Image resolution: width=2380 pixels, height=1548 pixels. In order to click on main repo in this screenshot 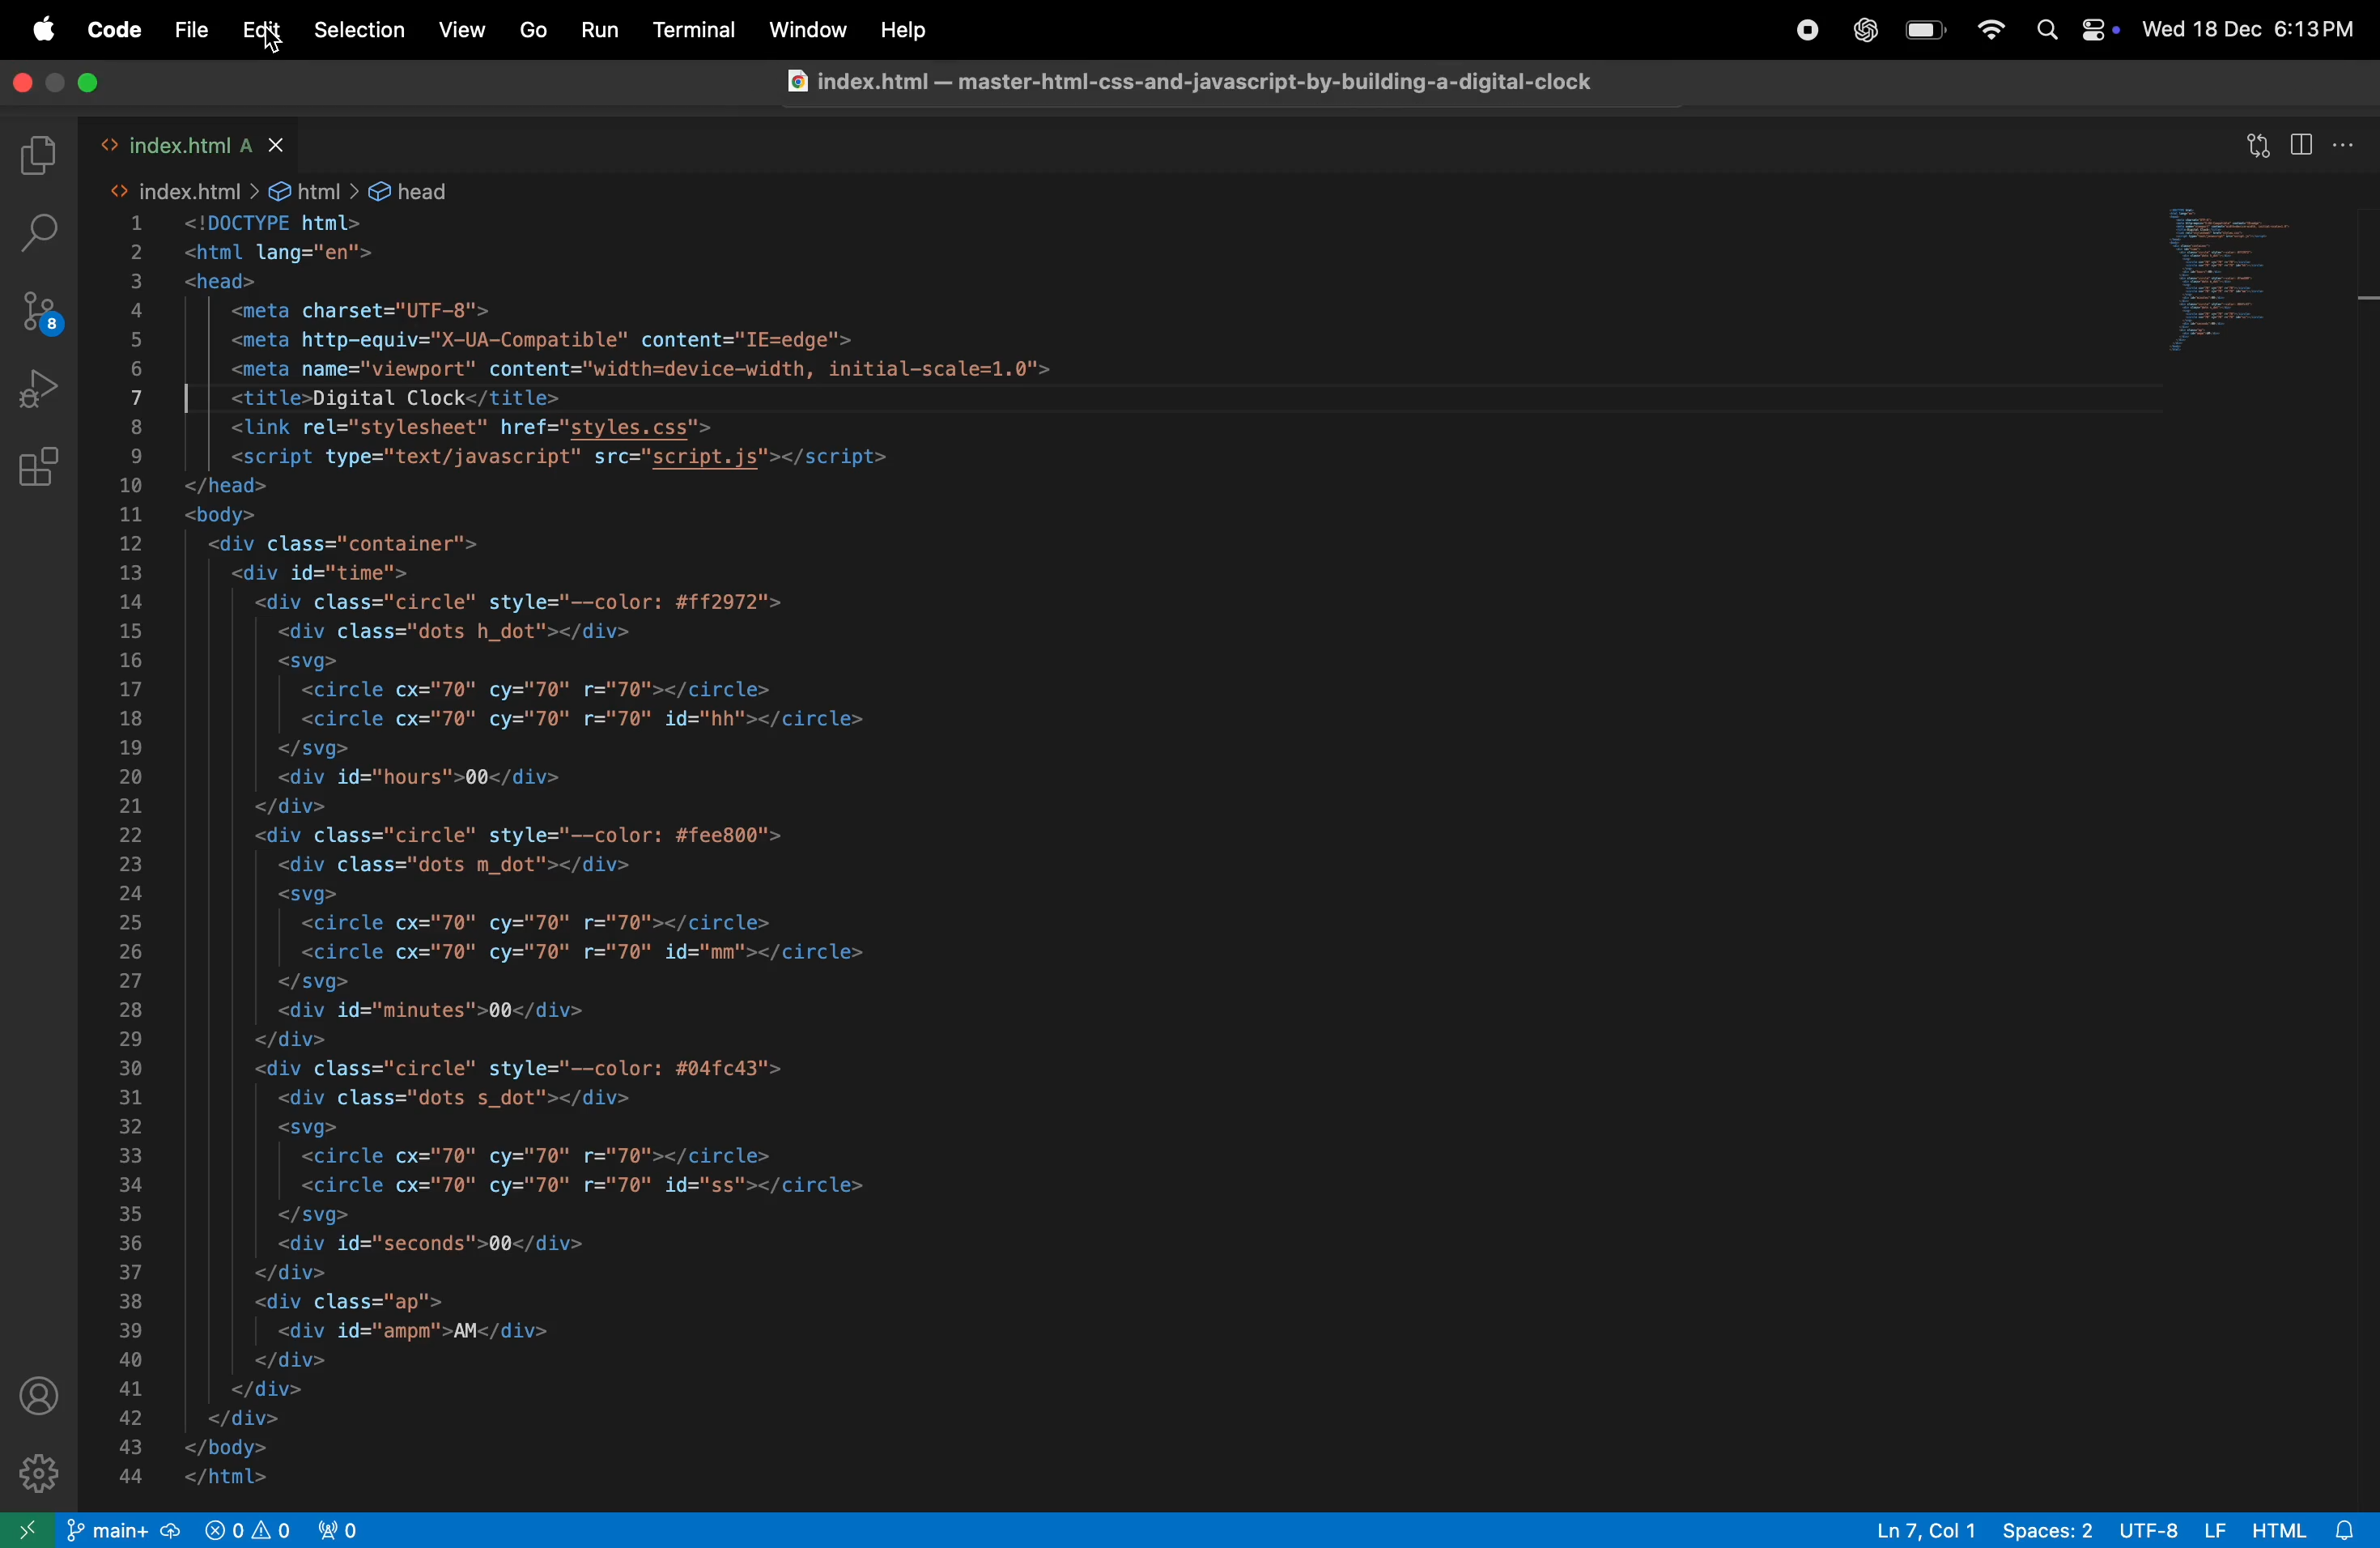, I will do `click(125, 1531)`.